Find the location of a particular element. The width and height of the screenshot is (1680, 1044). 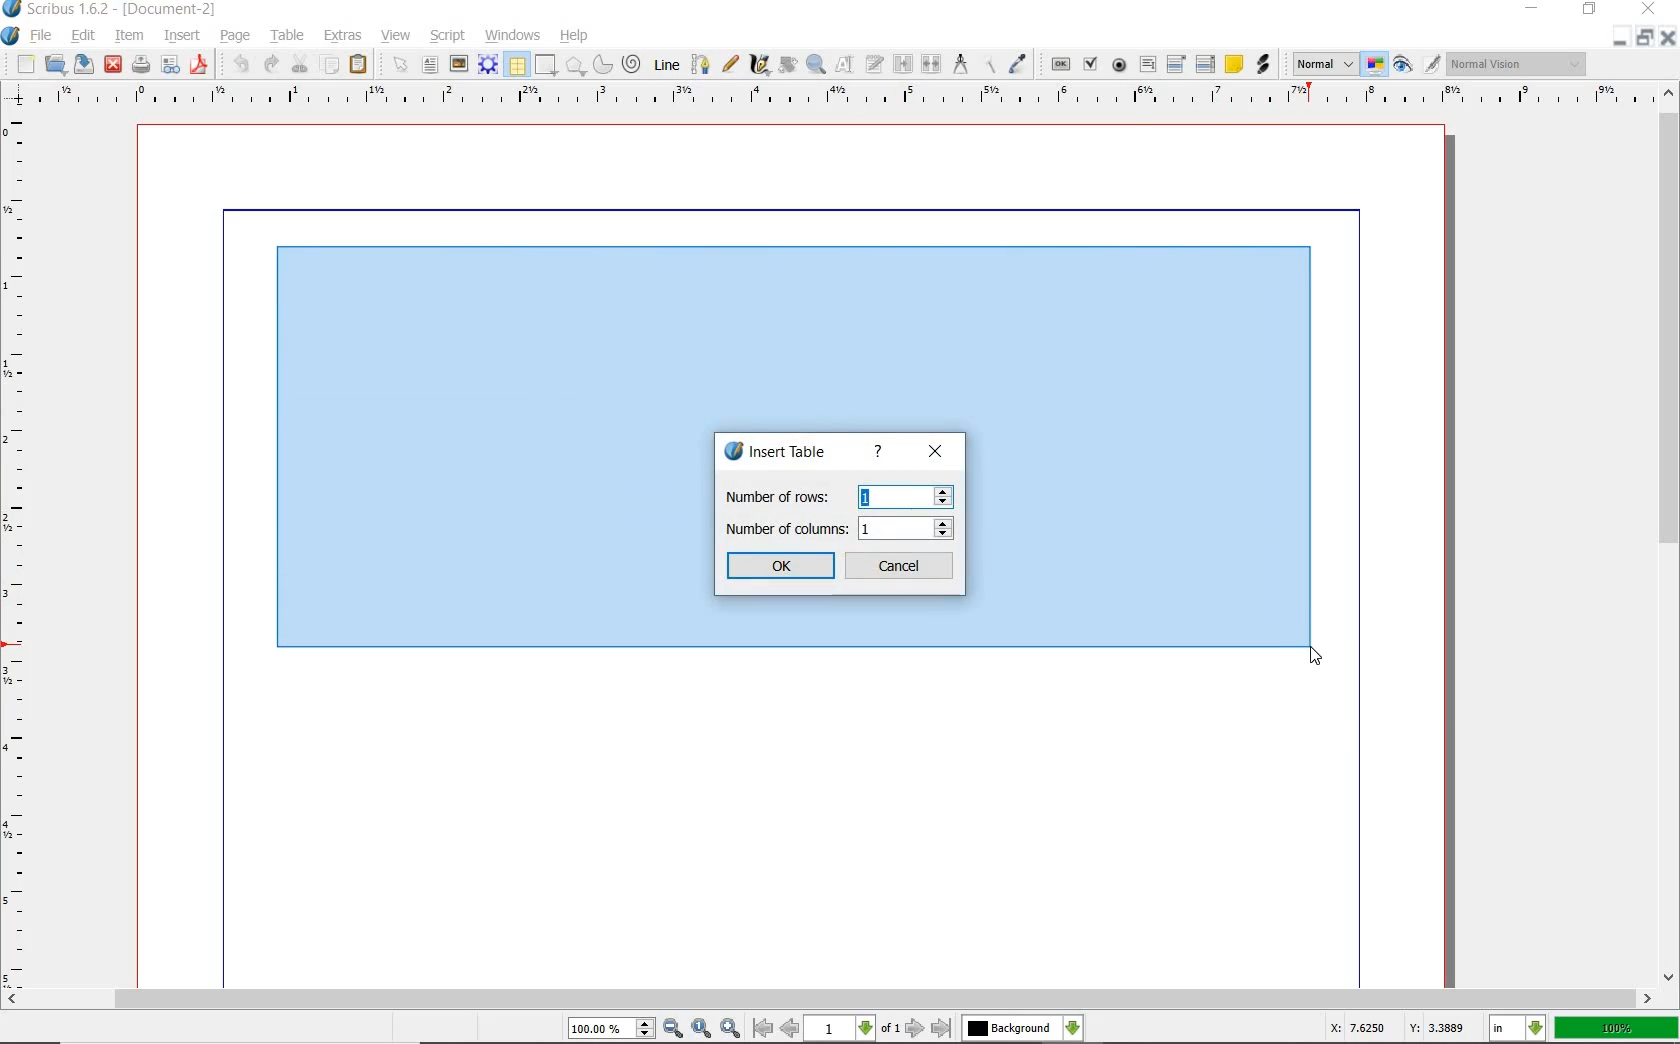

close is located at coordinates (112, 65).